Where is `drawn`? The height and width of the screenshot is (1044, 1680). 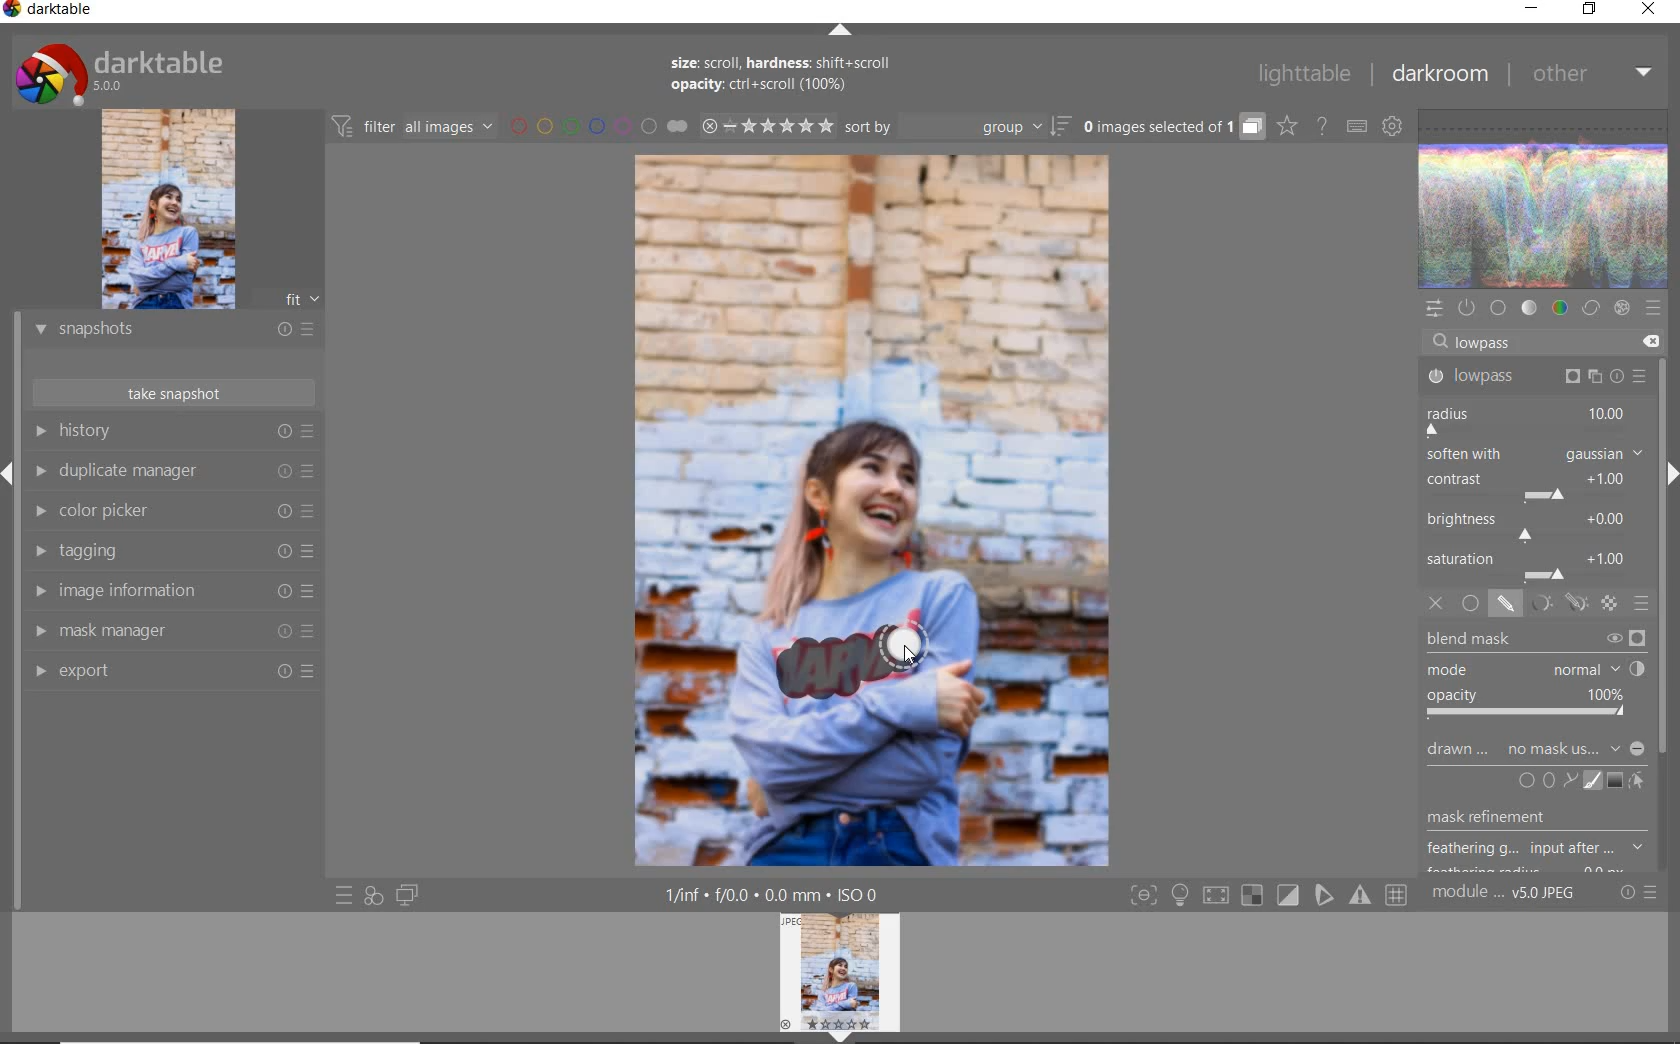
drawn is located at coordinates (1459, 752).